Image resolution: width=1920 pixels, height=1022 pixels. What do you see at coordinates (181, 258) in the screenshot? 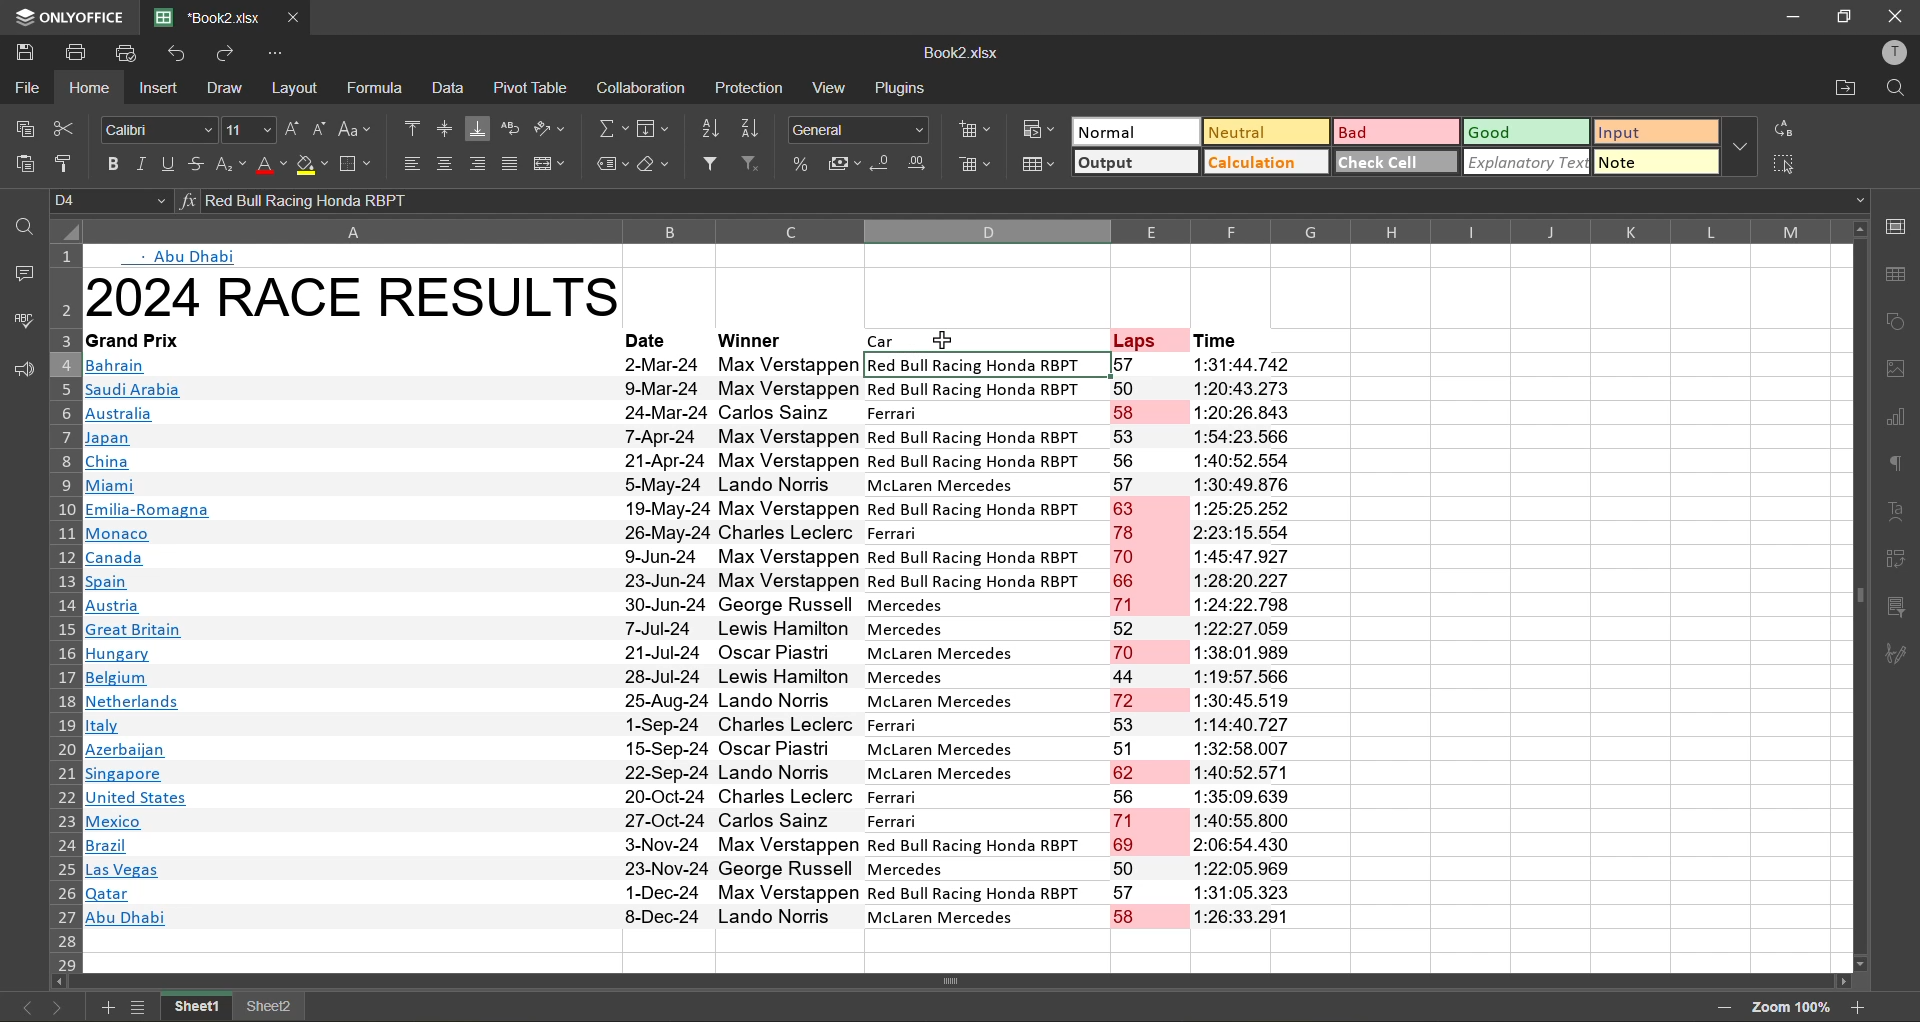
I see `Abu dhabi` at bounding box center [181, 258].